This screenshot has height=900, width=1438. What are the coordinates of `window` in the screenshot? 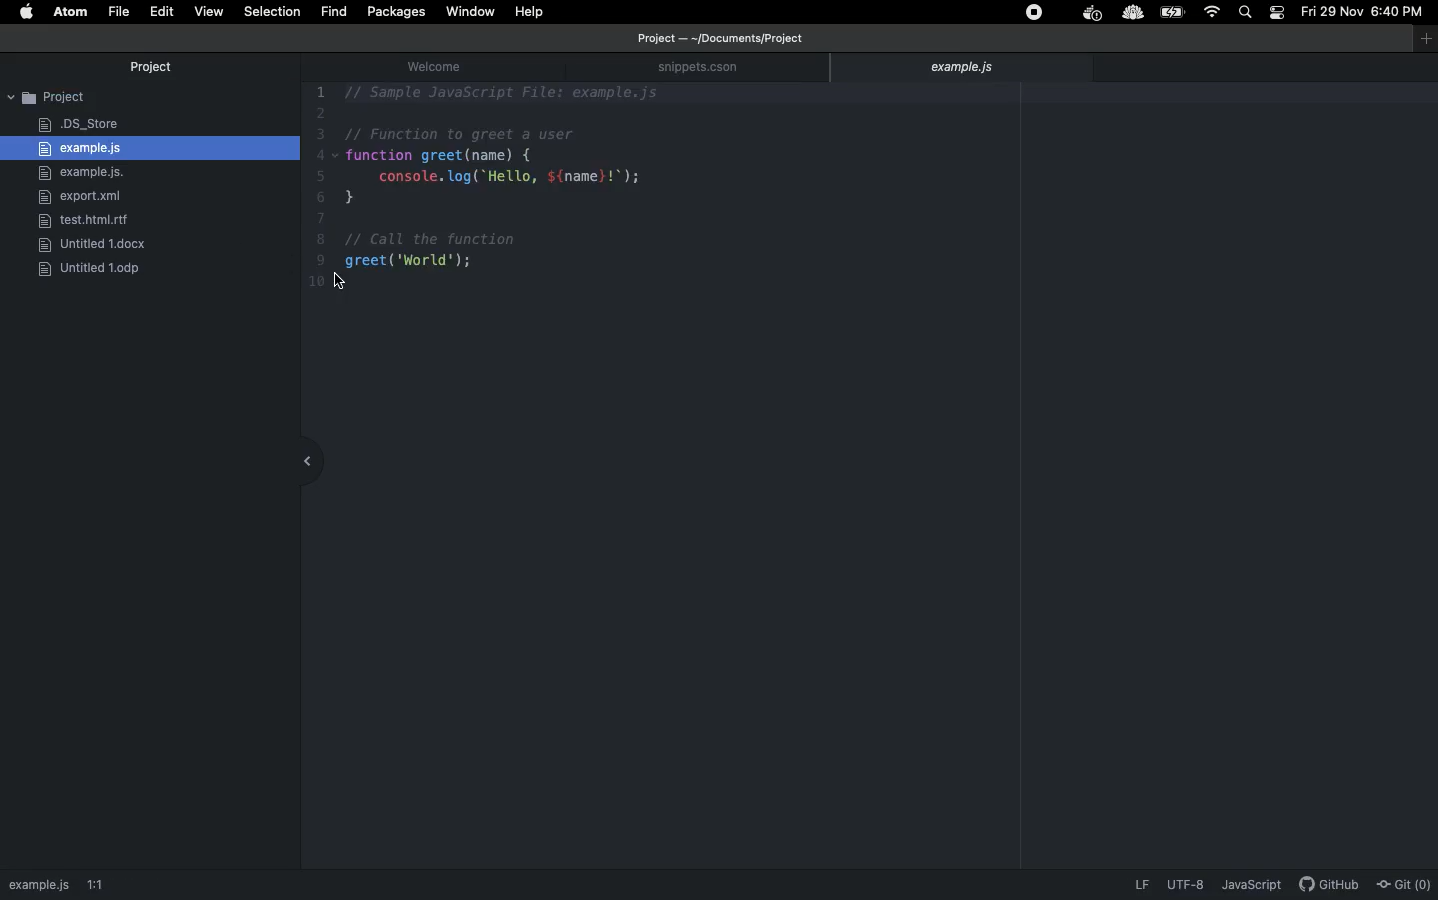 It's located at (1418, 40).